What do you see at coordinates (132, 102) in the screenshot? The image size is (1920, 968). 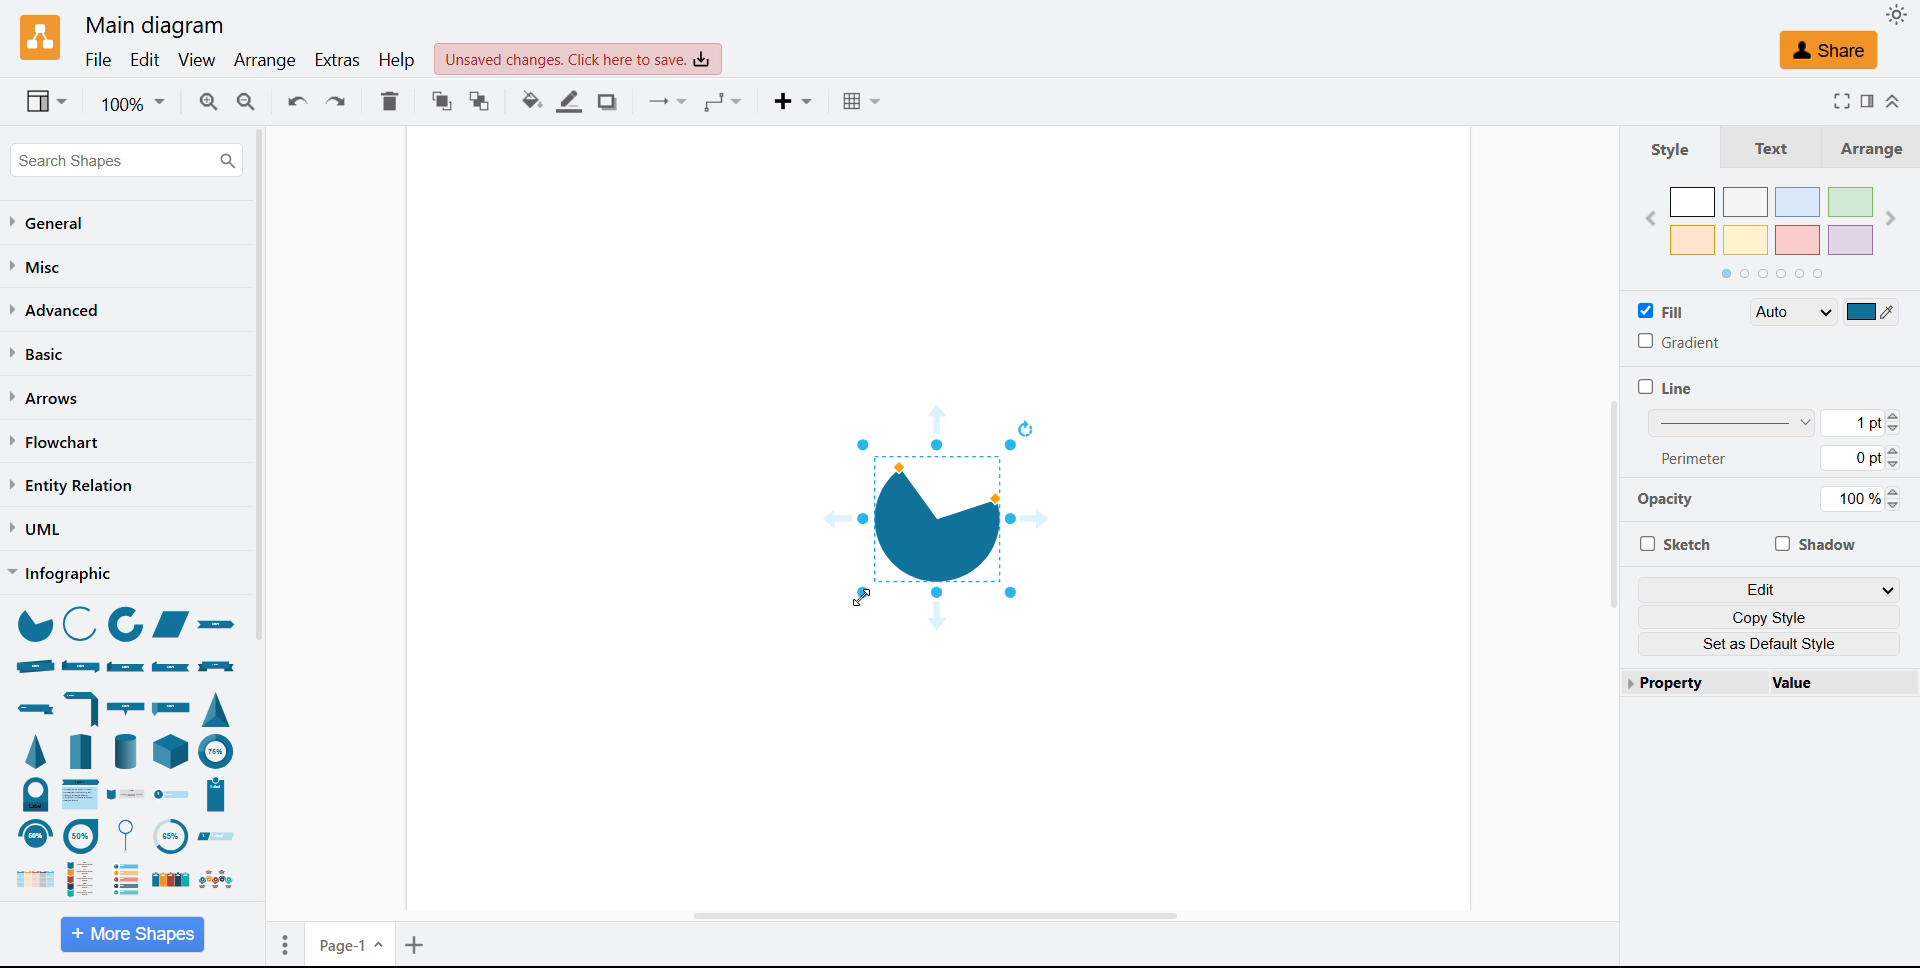 I see `Zoom level ` at bounding box center [132, 102].